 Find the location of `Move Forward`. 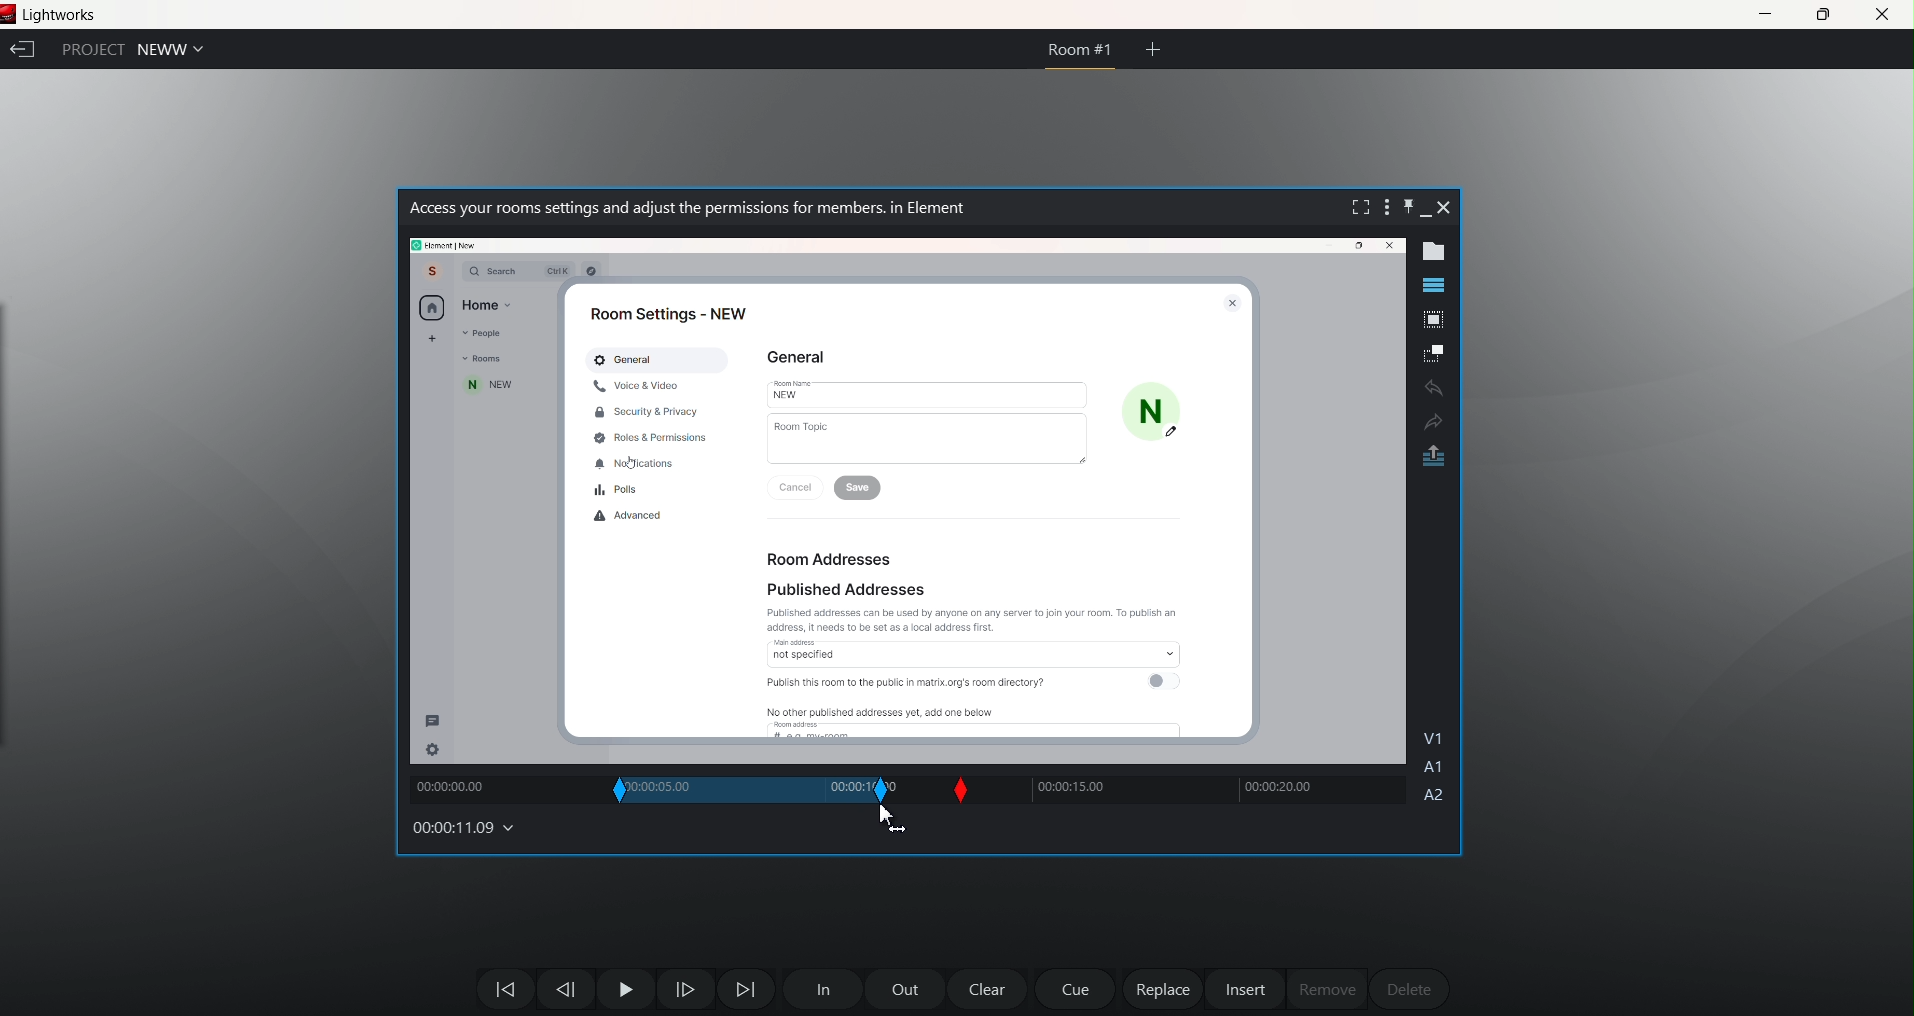

Move Forward is located at coordinates (746, 987).